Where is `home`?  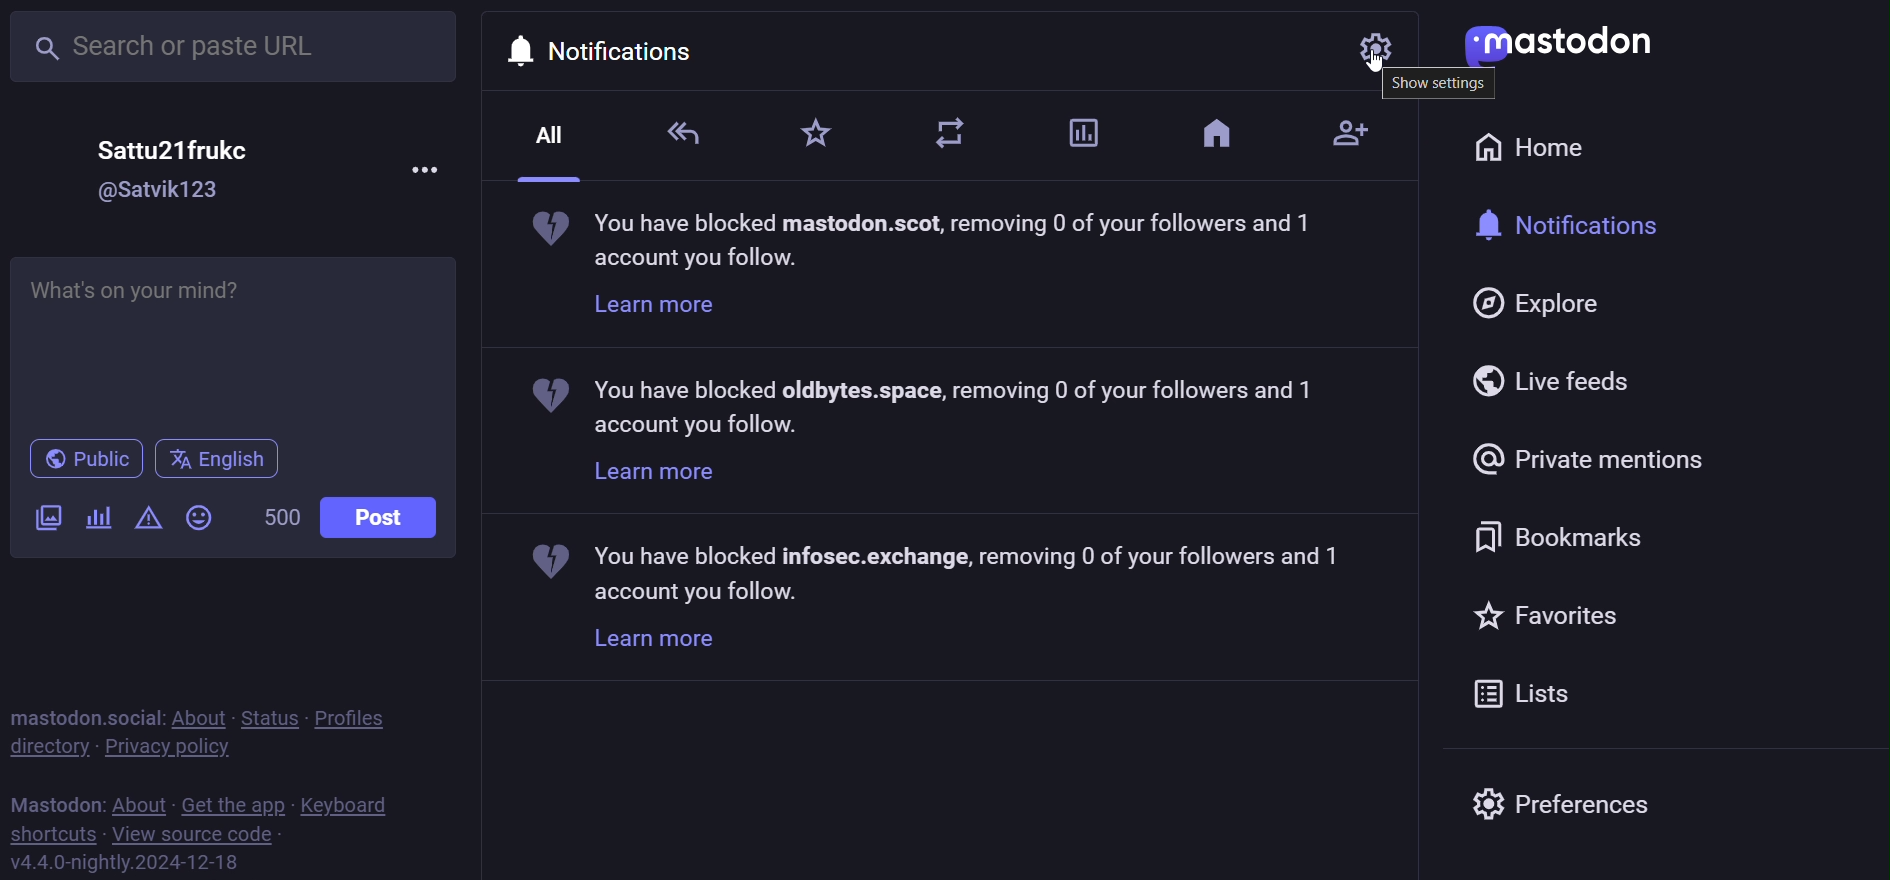 home is located at coordinates (1217, 135).